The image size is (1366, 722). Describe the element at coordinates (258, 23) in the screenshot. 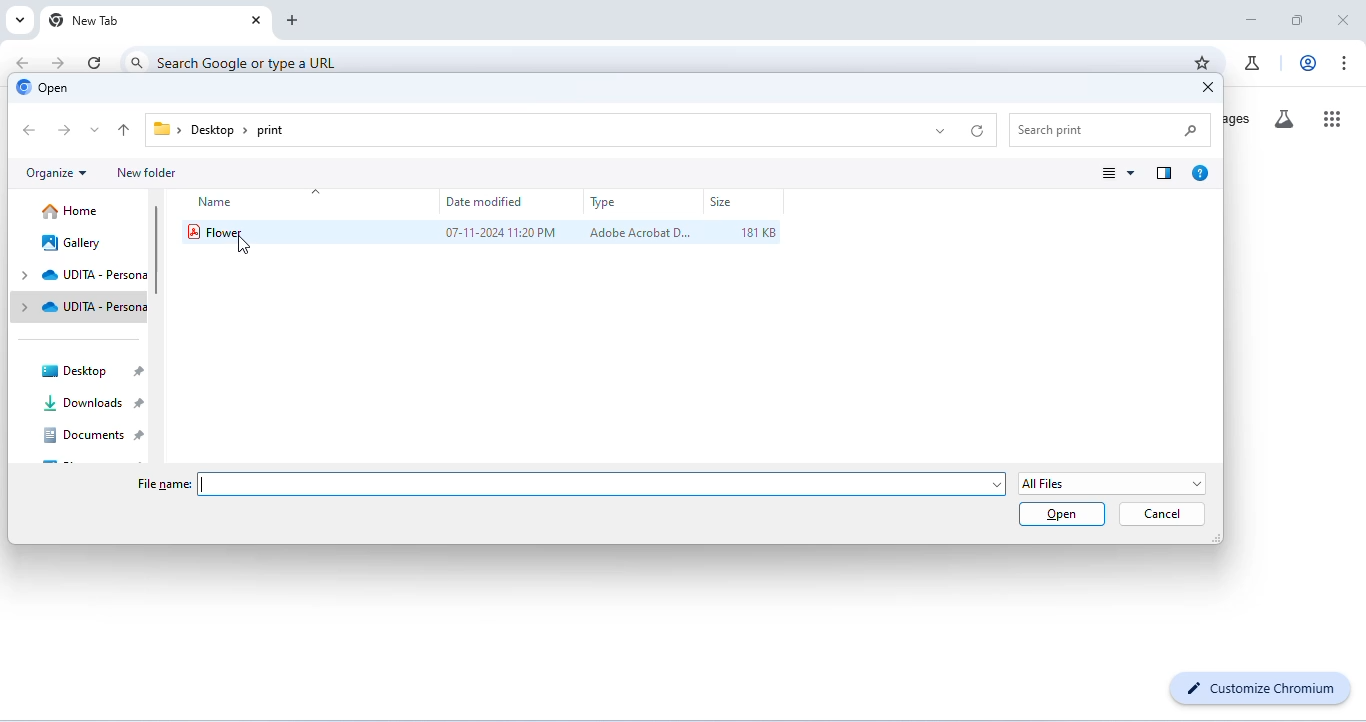

I see `close` at that location.